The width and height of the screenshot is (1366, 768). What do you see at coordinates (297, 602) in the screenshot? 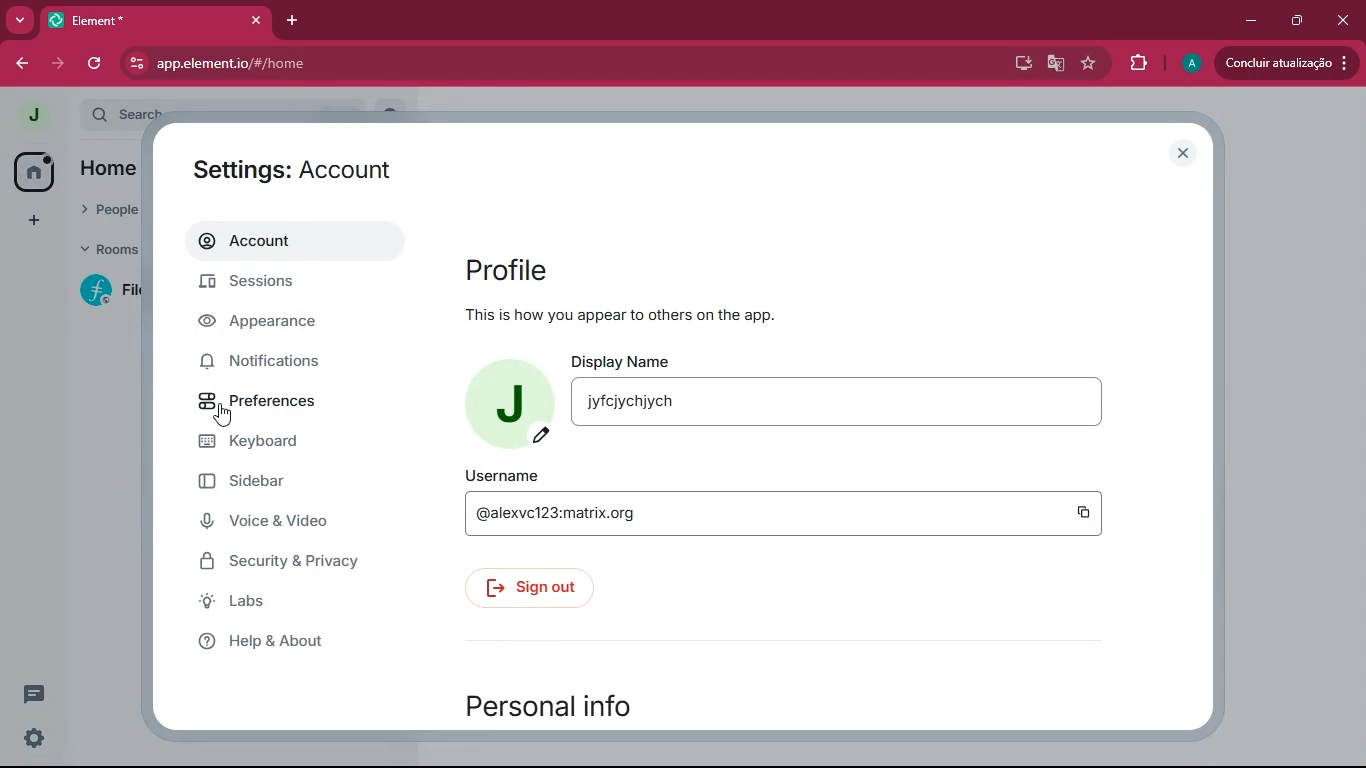
I see `labs` at bounding box center [297, 602].